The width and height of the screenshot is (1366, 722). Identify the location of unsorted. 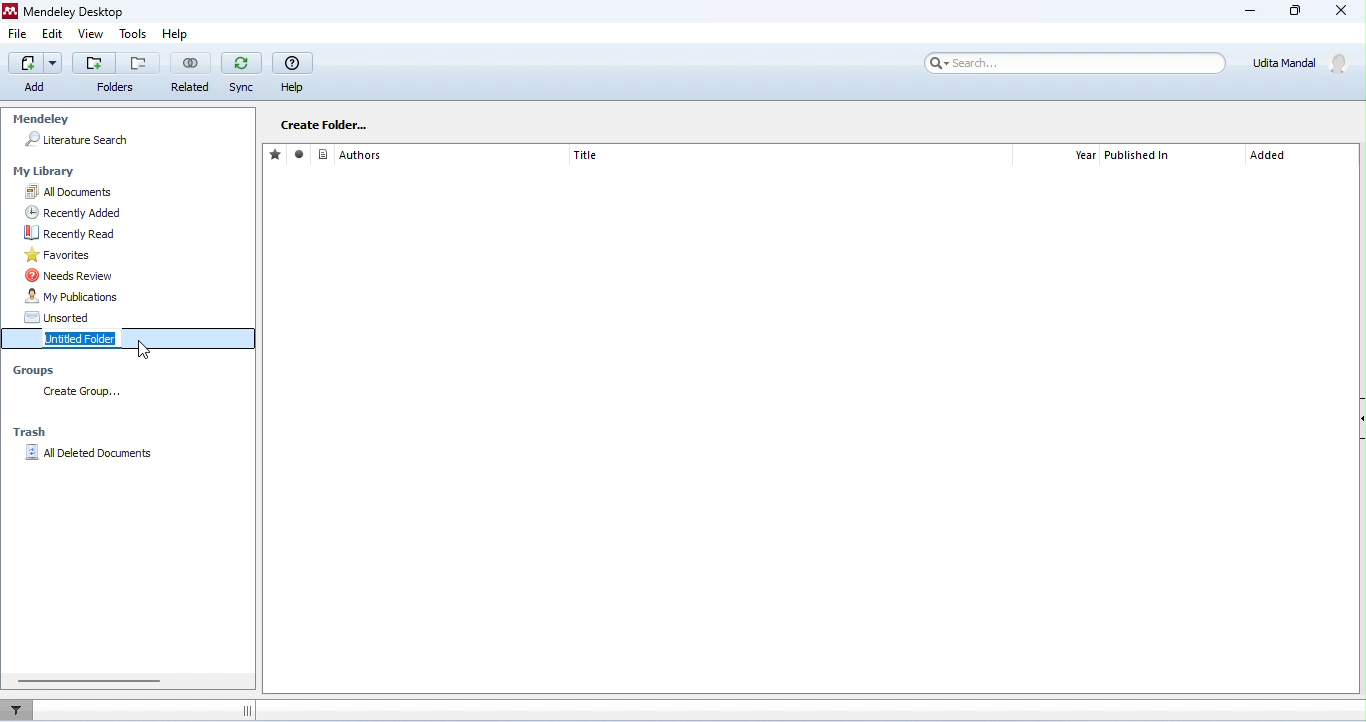
(137, 317).